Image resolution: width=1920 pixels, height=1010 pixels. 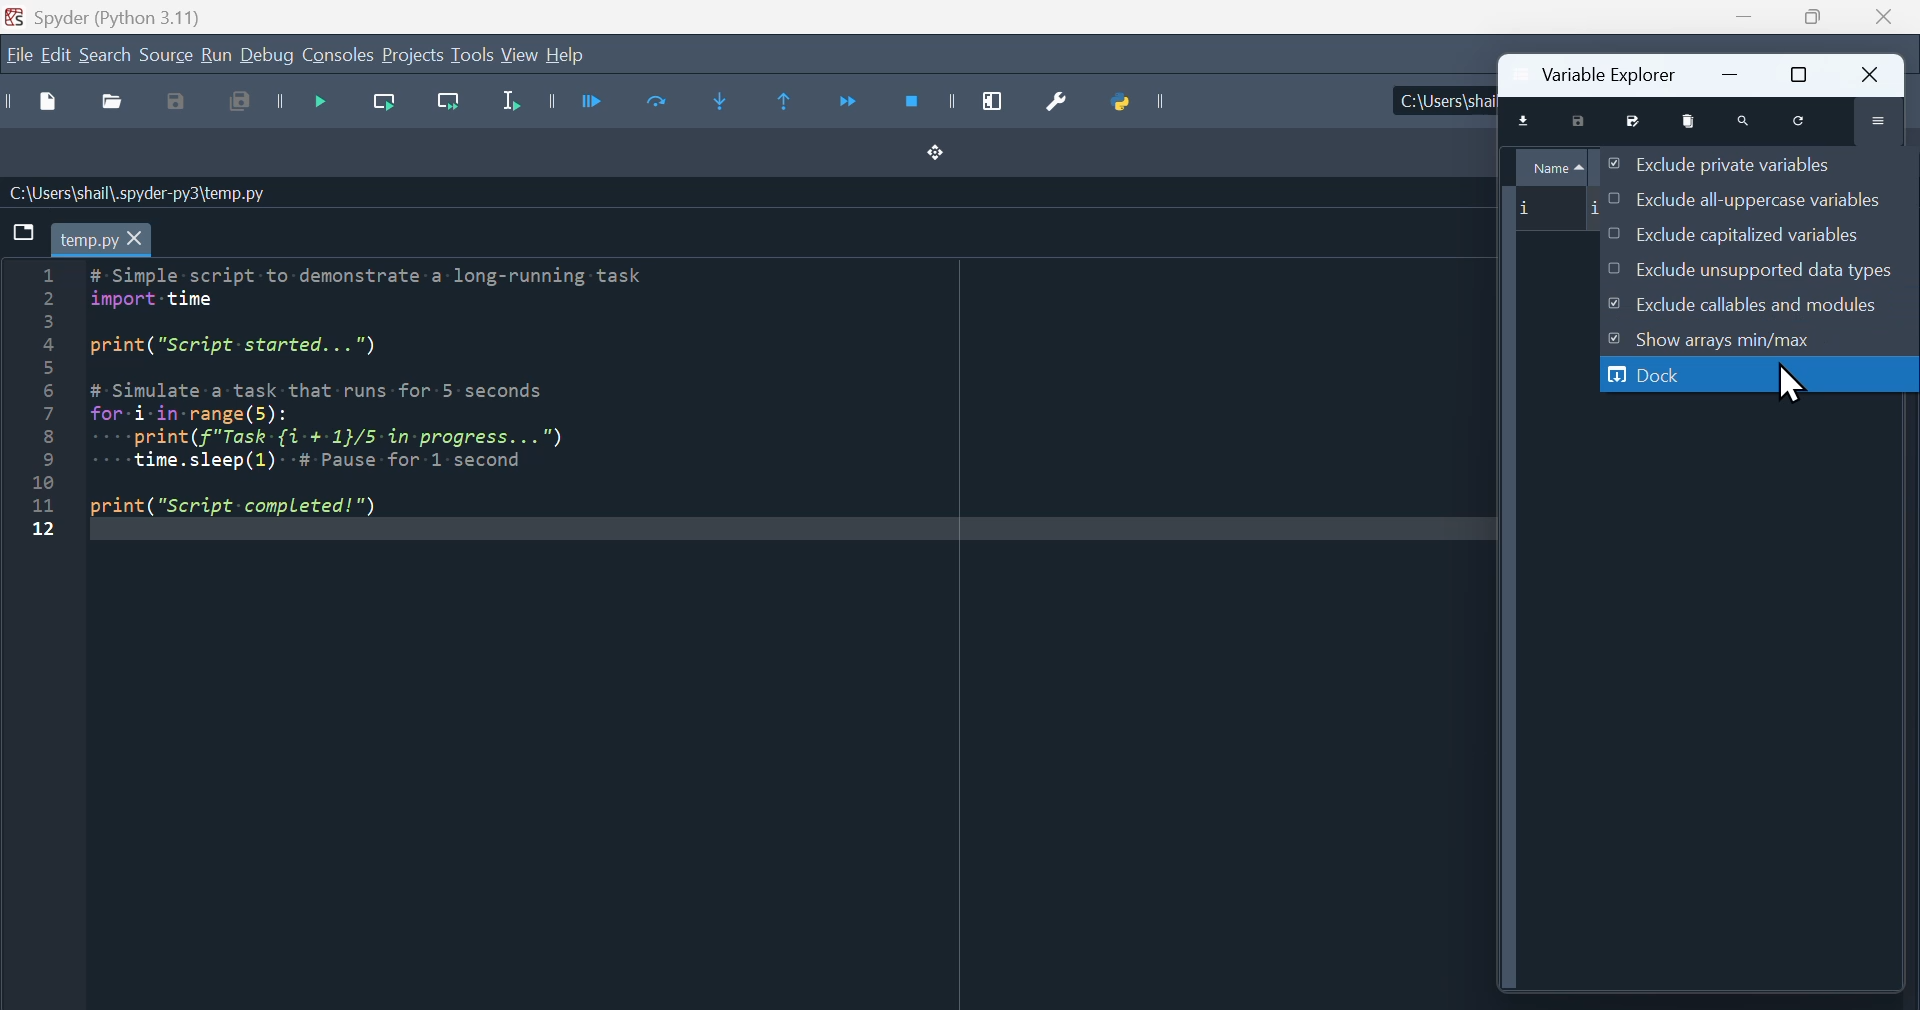 What do you see at coordinates (1746, 119) in the screenshot?
I see `search variable names and types` at bounding box center [1746, 119].